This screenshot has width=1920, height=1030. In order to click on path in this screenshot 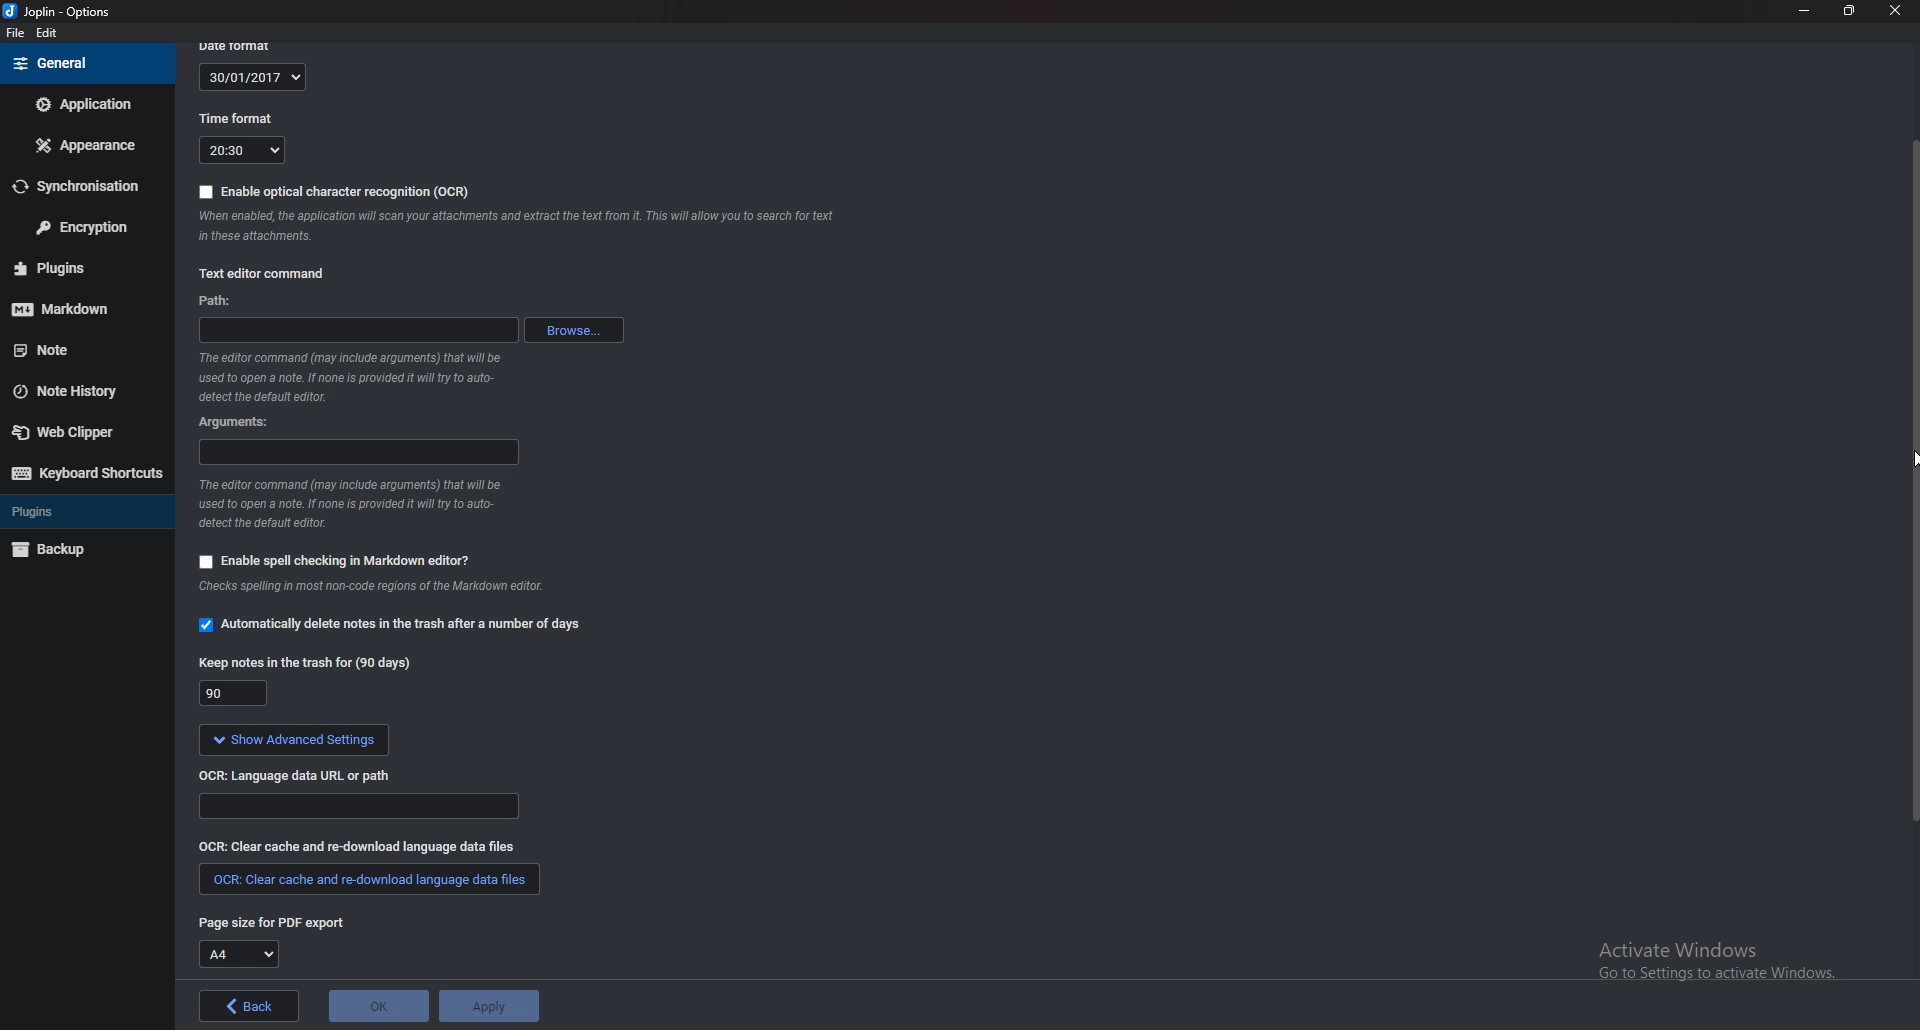, I will do `click(358, 332)`.